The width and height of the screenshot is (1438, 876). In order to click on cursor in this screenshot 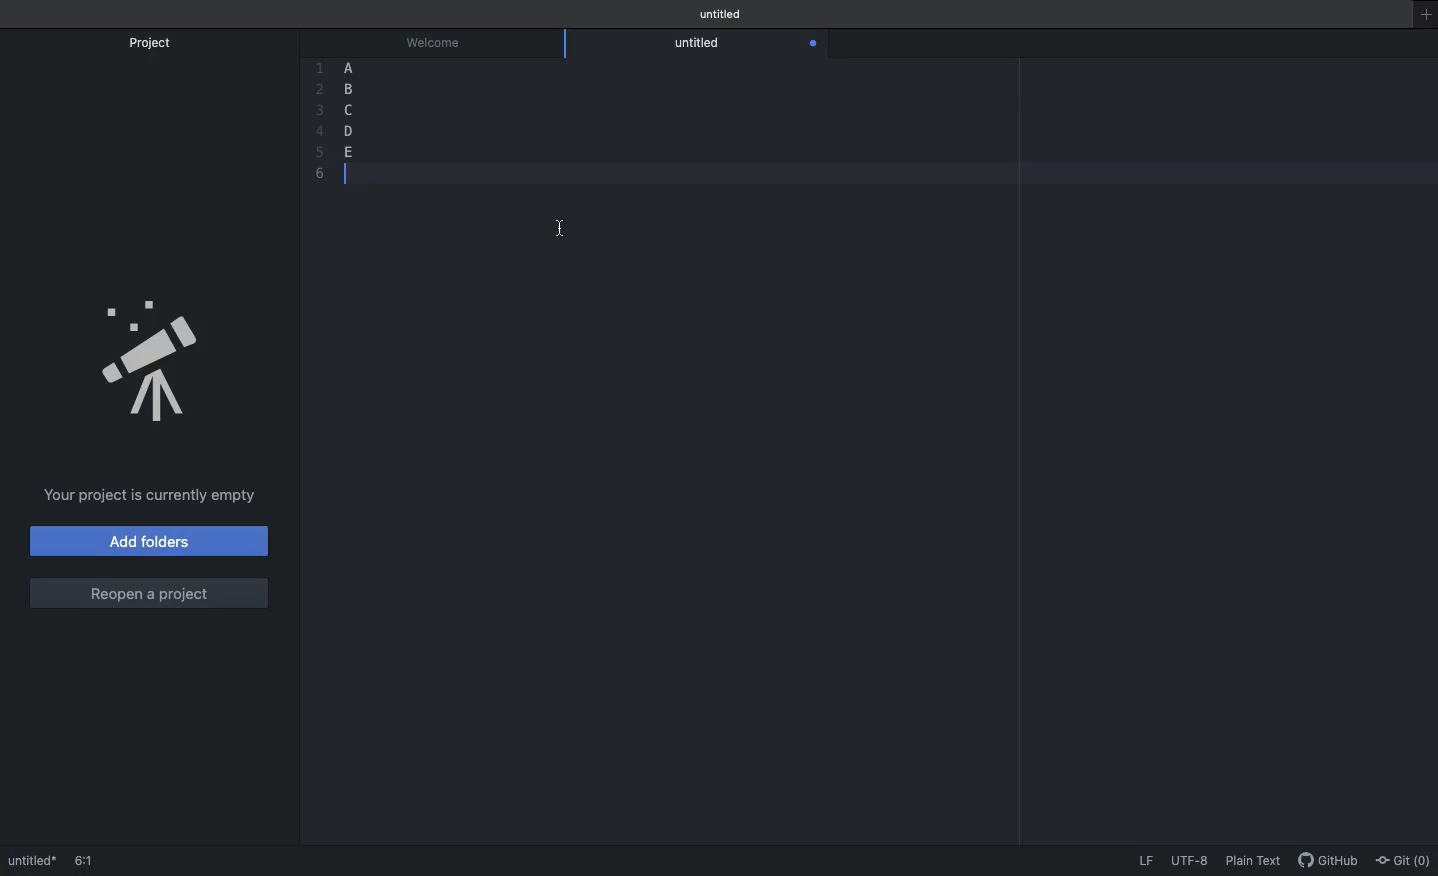, I will do `click(559, 225)`.